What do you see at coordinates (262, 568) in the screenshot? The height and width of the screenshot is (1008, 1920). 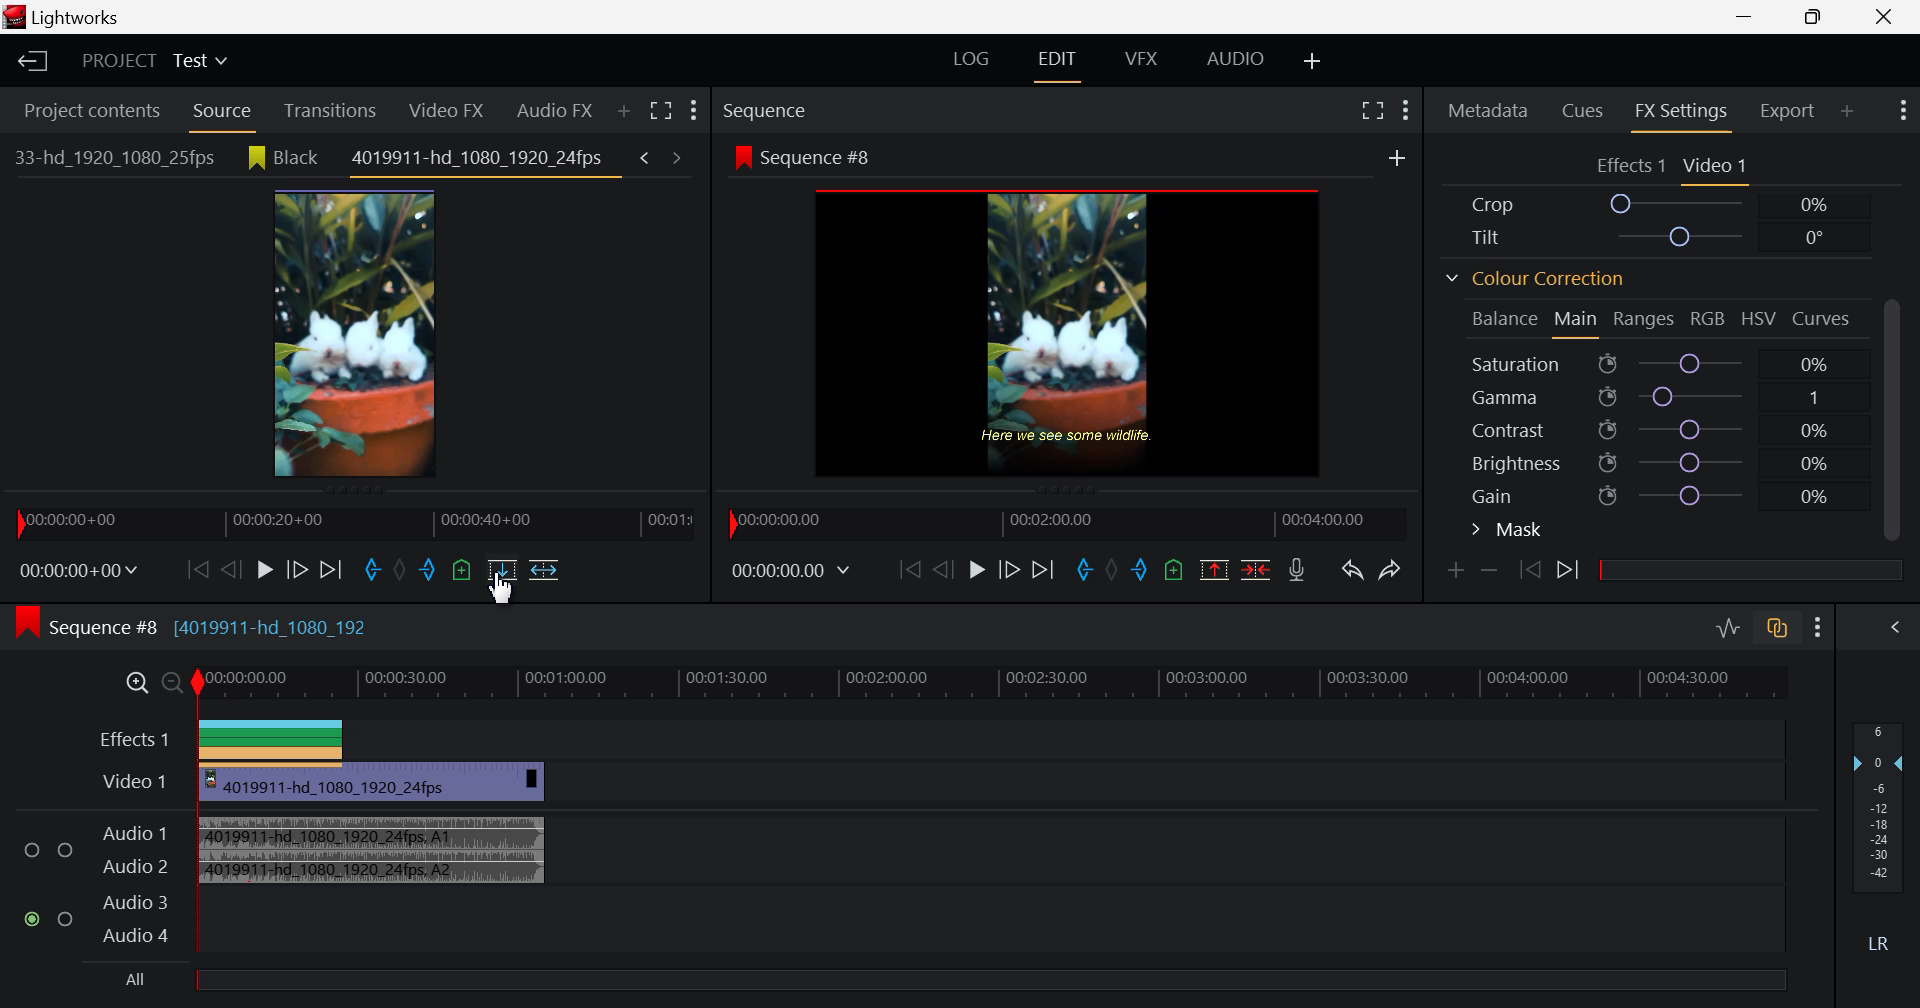 I see `Play` at bounding box center [262, 568].